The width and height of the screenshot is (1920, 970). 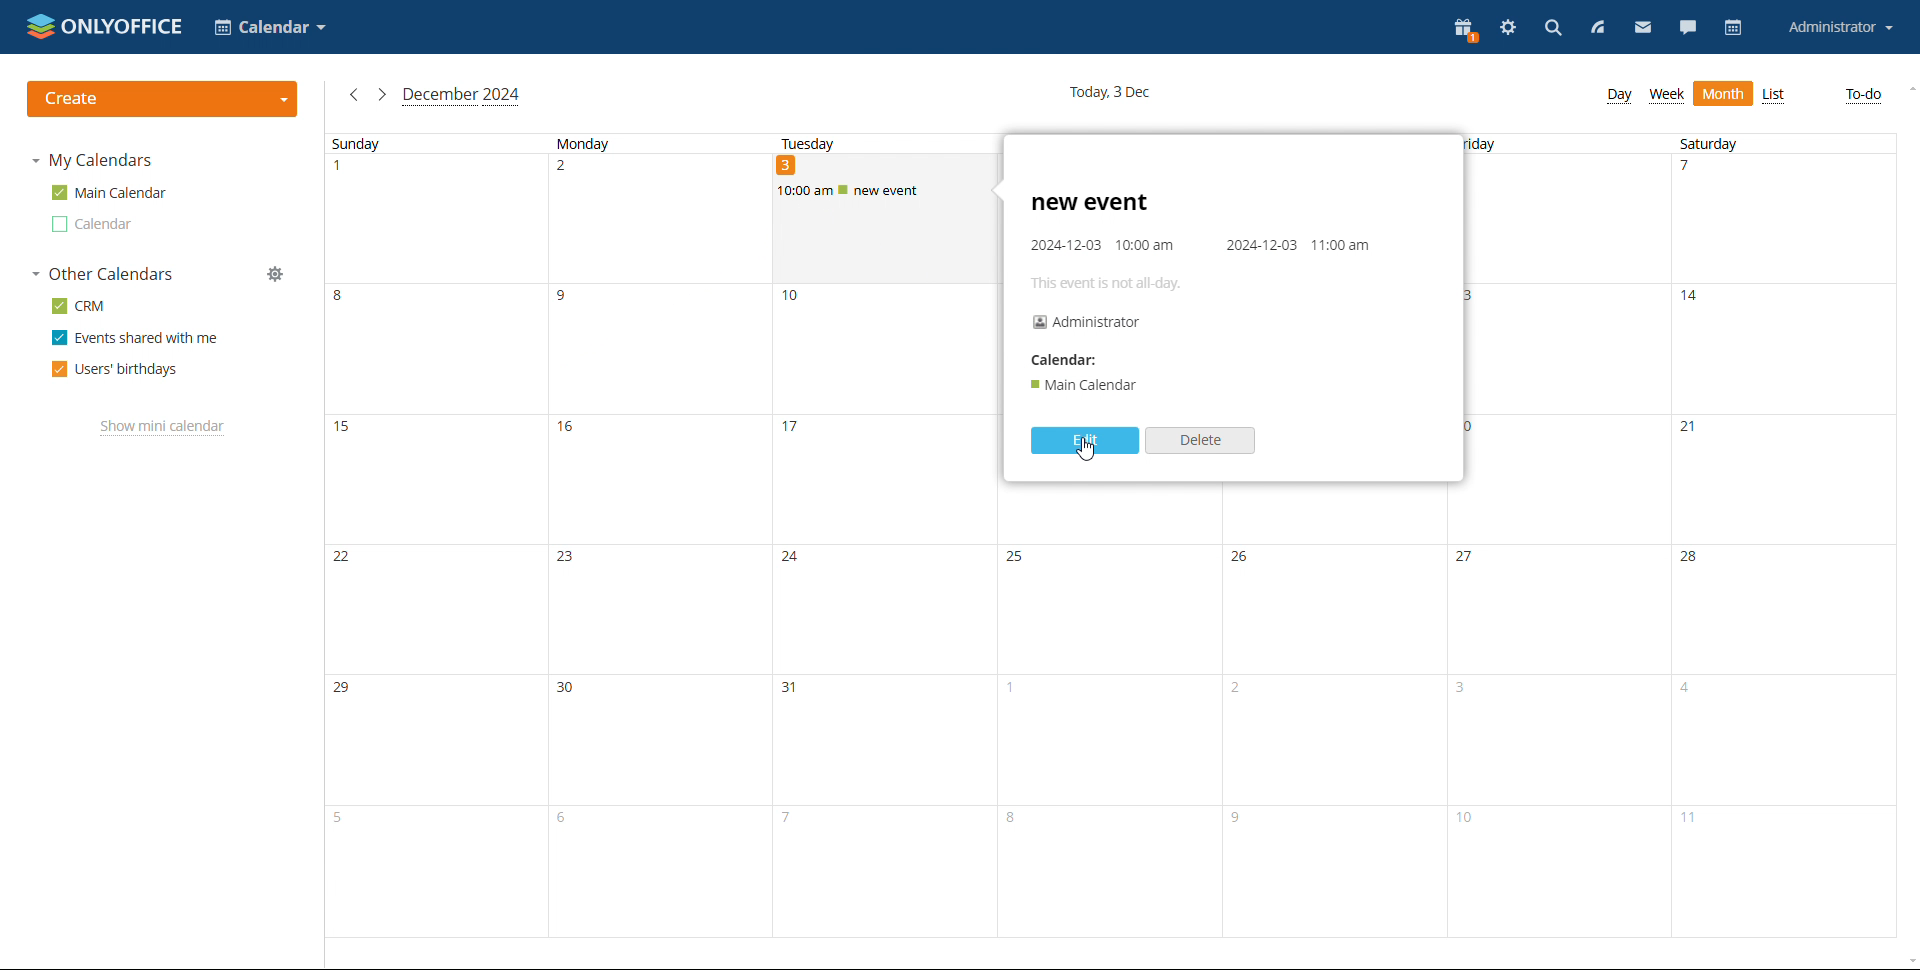 I want to click on 11, so click(x=1785, y=870).